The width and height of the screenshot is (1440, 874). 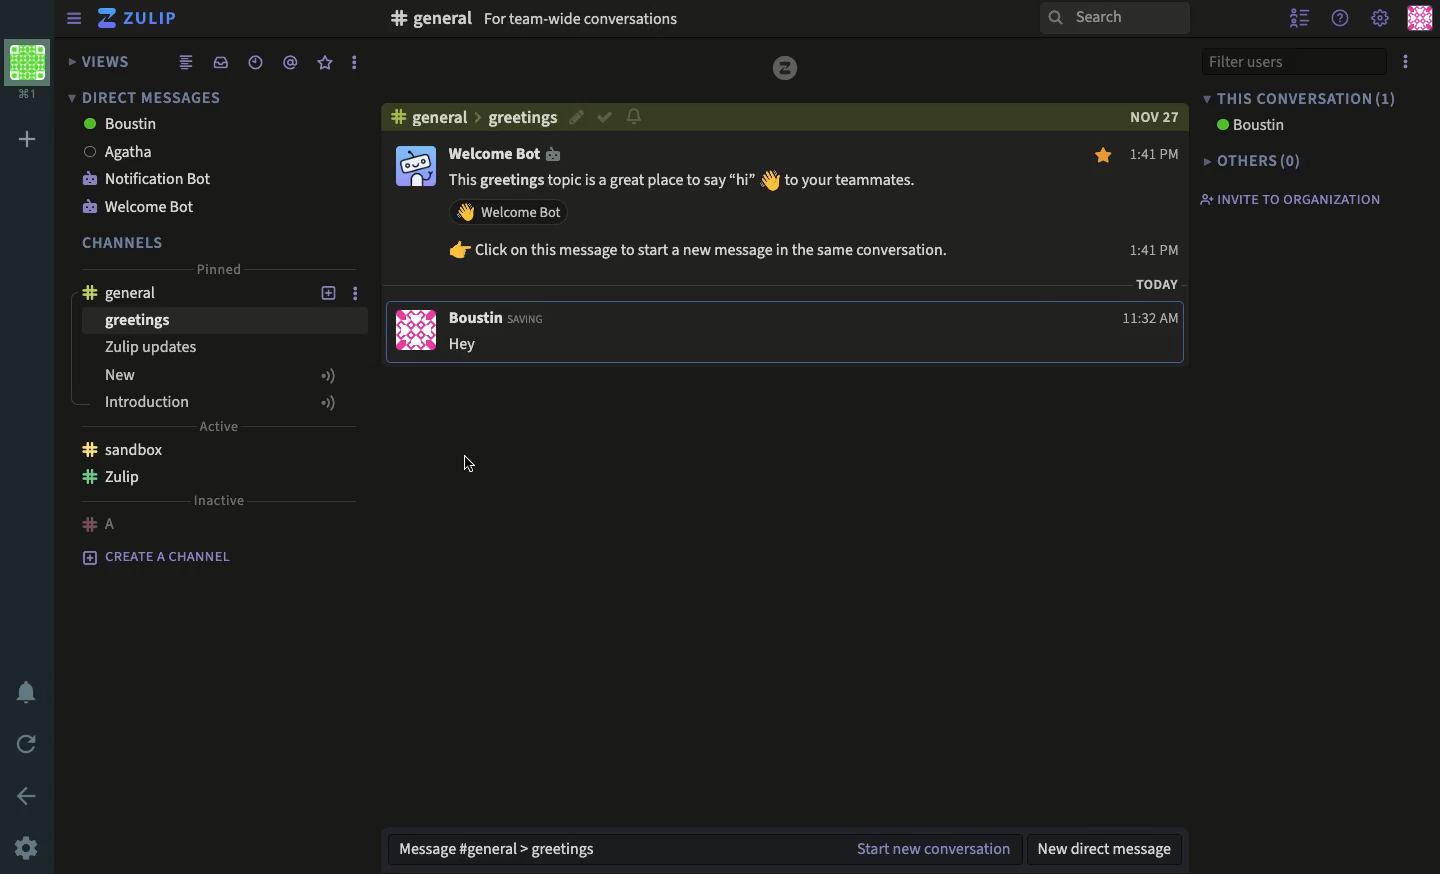 What do you see at coordinates (25, 694) in the screenshot?
I see `notification` at bounding box center [25, 694].